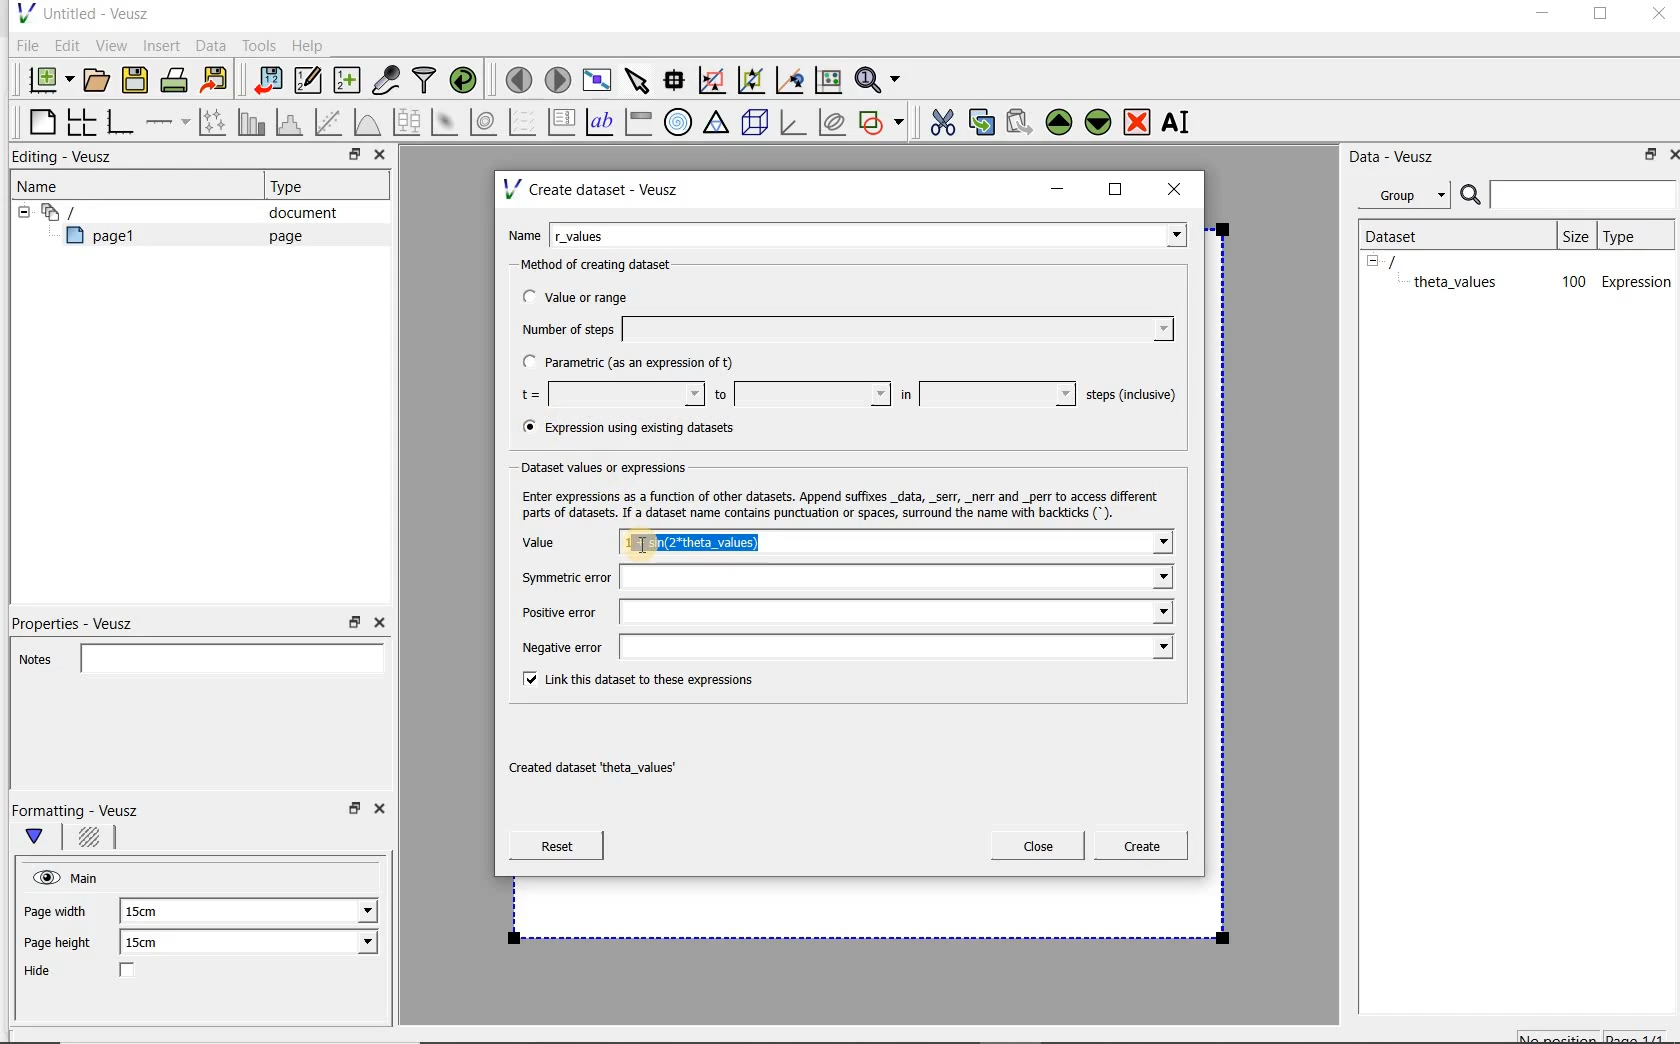 The height and width of the screenshot is (1044, 1680). Describe the element at coordinates (292, 122) in the screenshot. I see `histogram of a dataset` at that location.